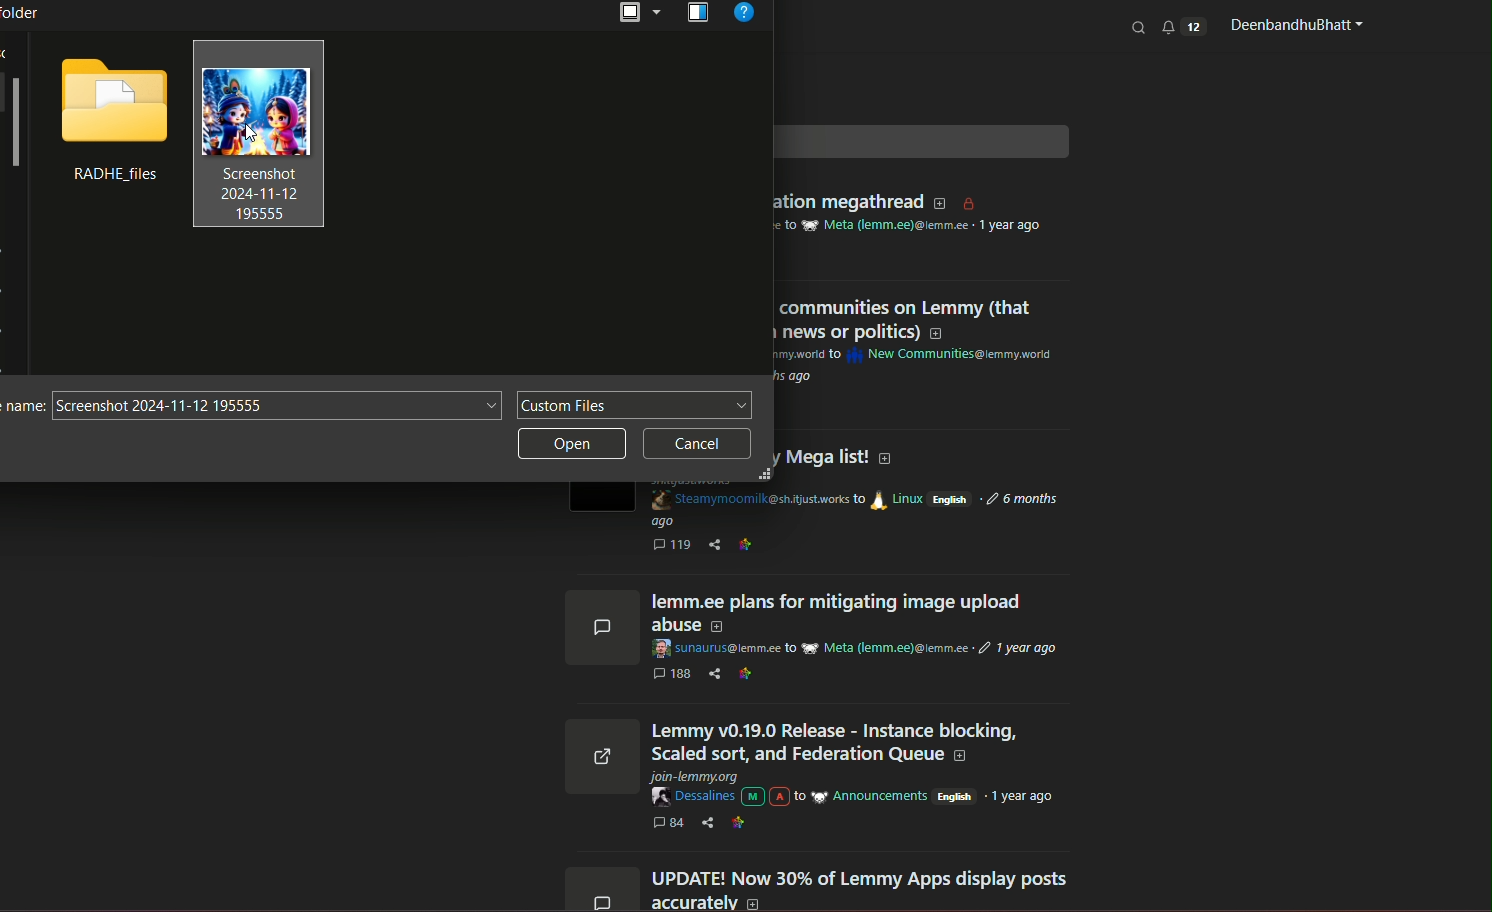  Describe the element at coordinates (110, 177) in the screenshot. I see `RADHE_files` at that location.